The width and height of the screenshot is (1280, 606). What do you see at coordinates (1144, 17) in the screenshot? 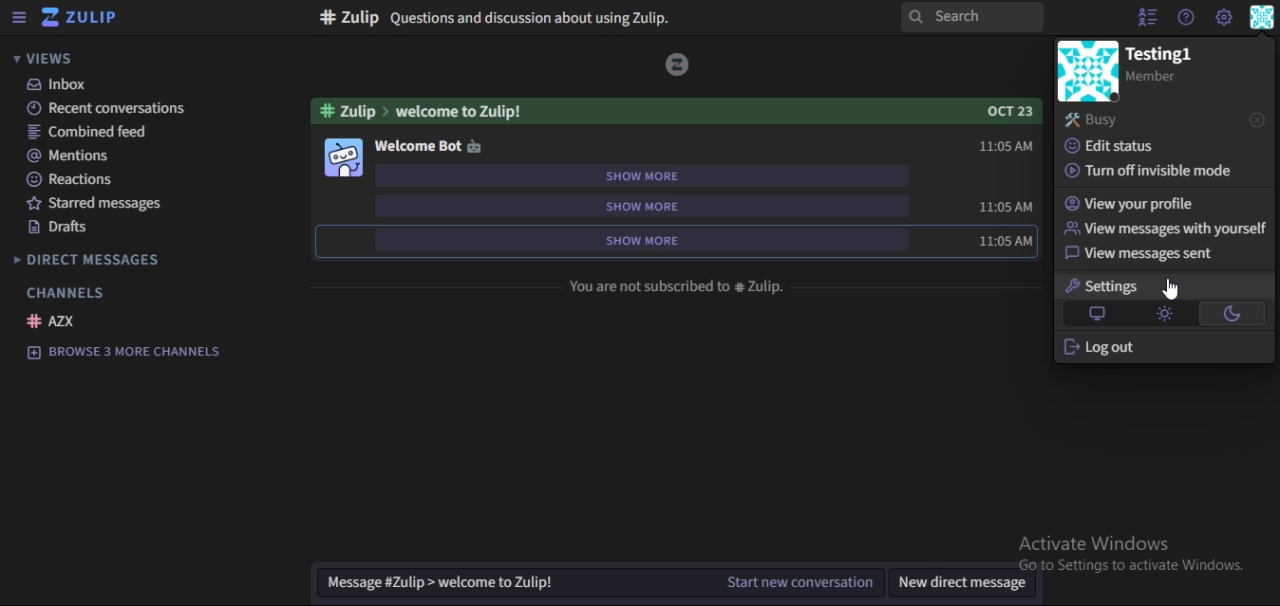
I see `hide user list` at bounding box center [1144, 17].